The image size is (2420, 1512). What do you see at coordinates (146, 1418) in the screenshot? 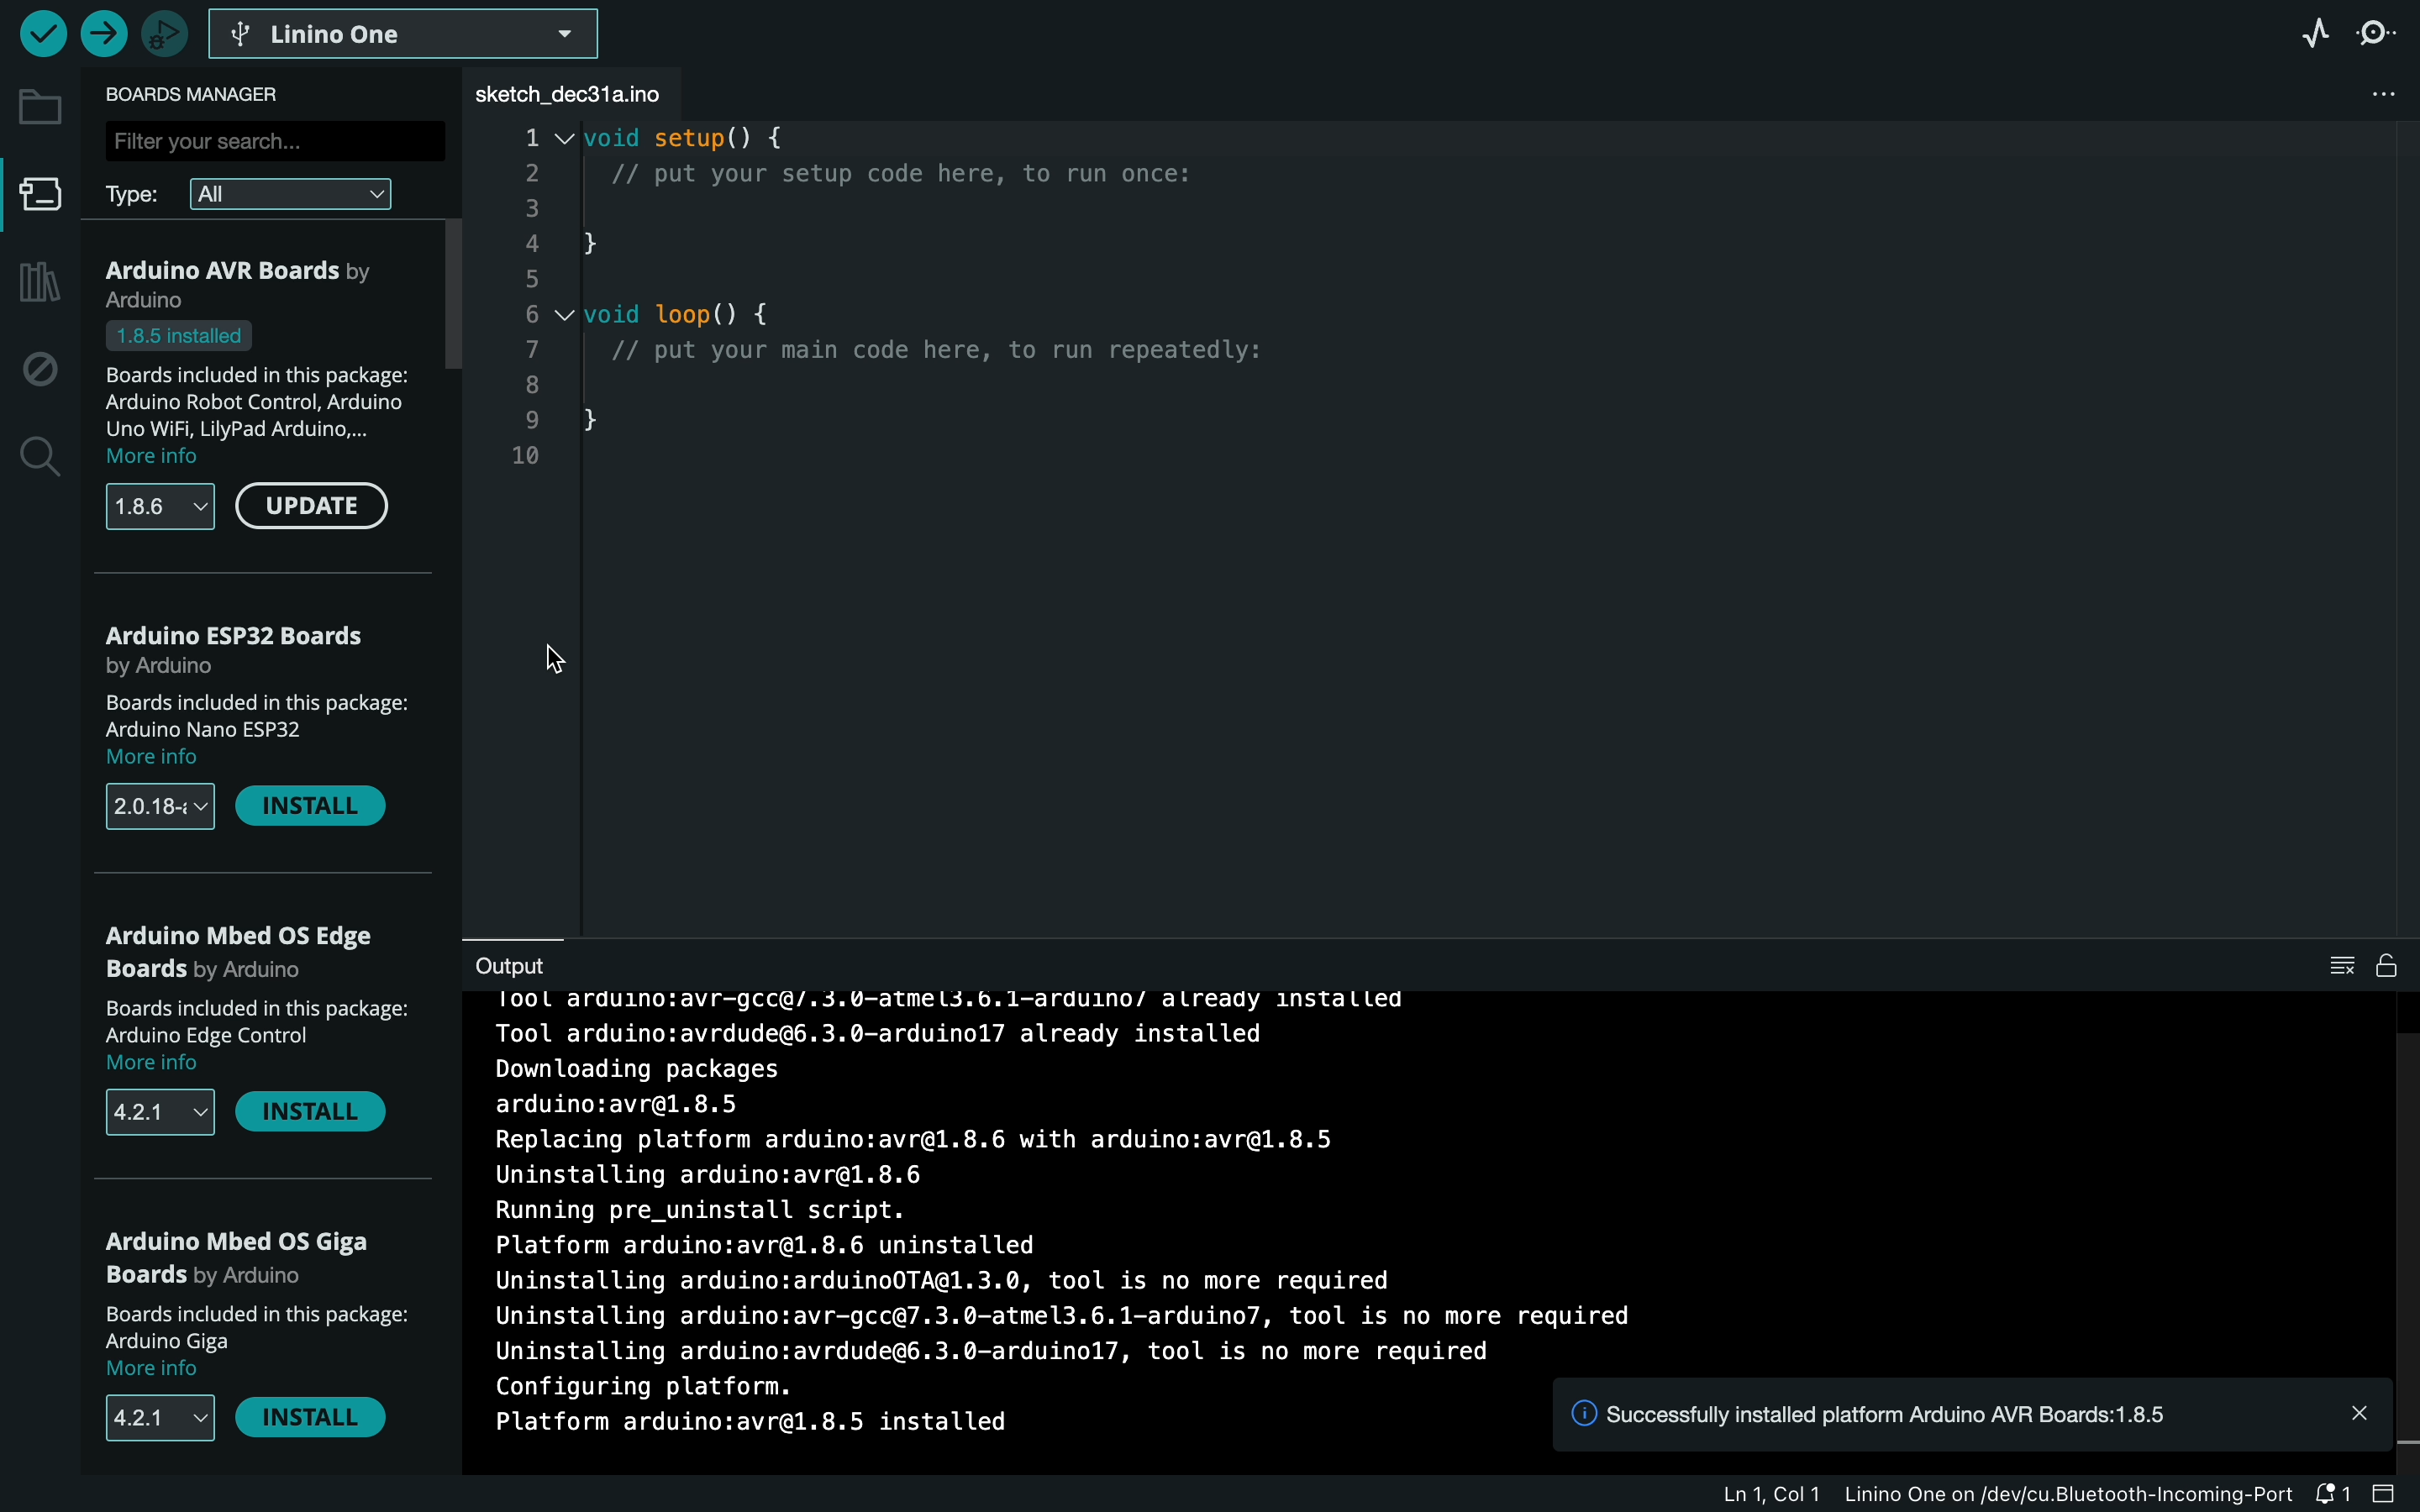
I see `versions` at bounding box center [146, 1418].